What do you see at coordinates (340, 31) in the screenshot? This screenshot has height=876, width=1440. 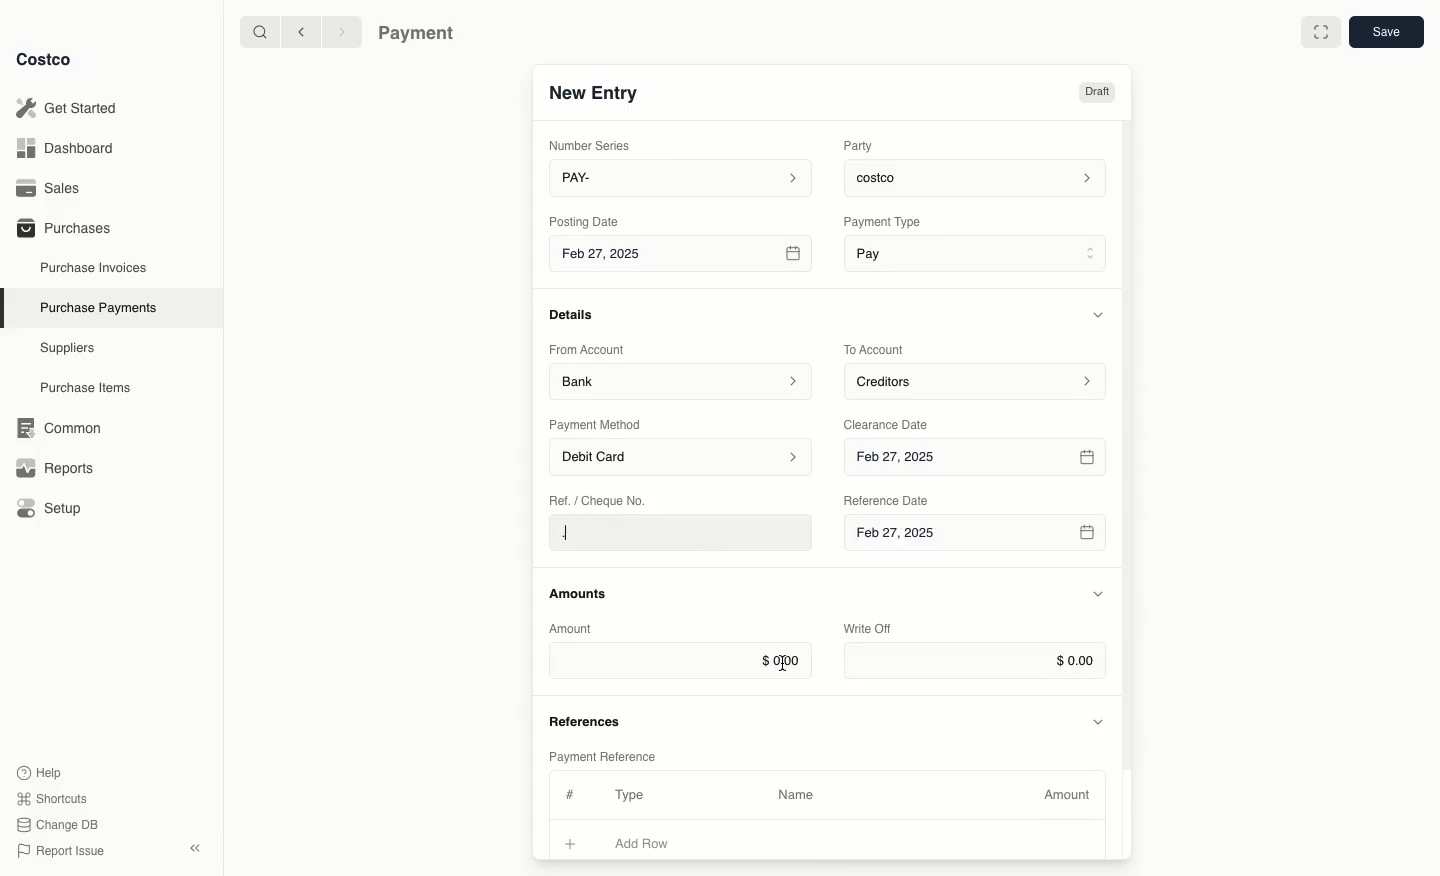 I see `Forward` at bounding box center [340, 31].